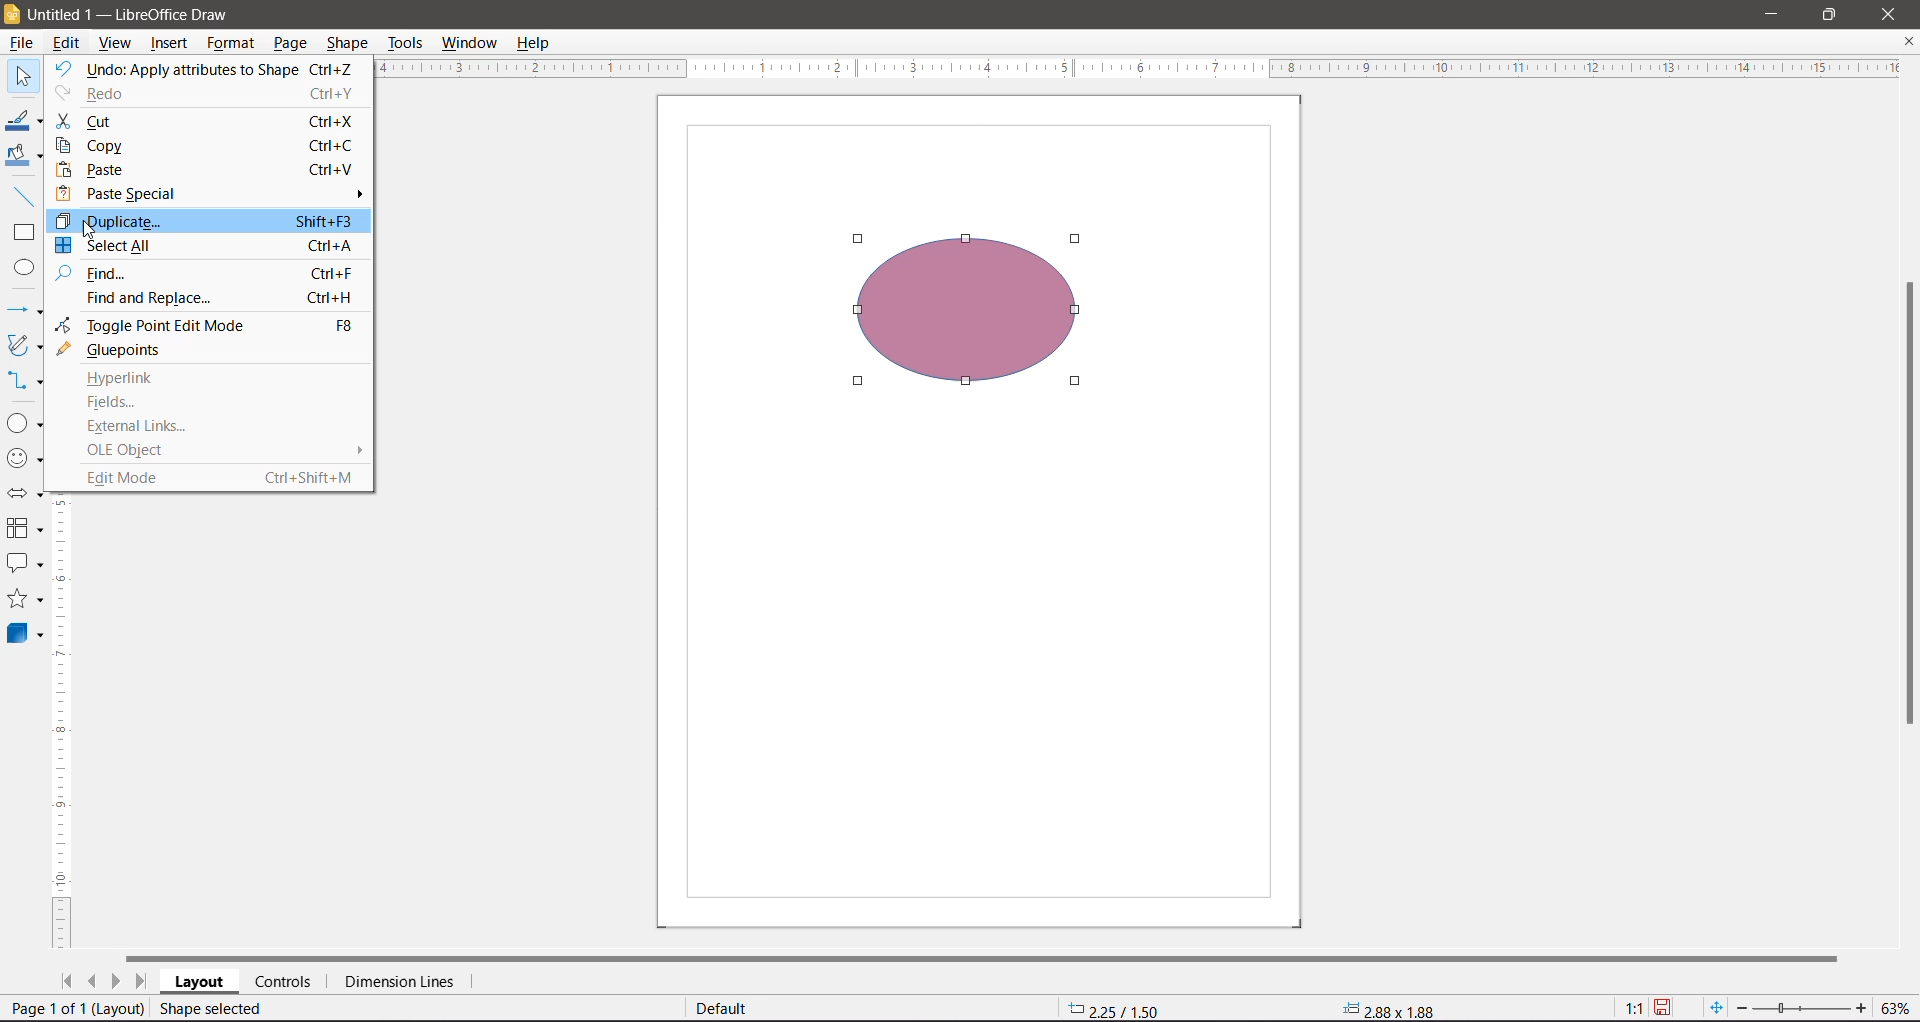 This screenshot has width=1920, height=1022. I want to click on Cut, so click(205, 120).